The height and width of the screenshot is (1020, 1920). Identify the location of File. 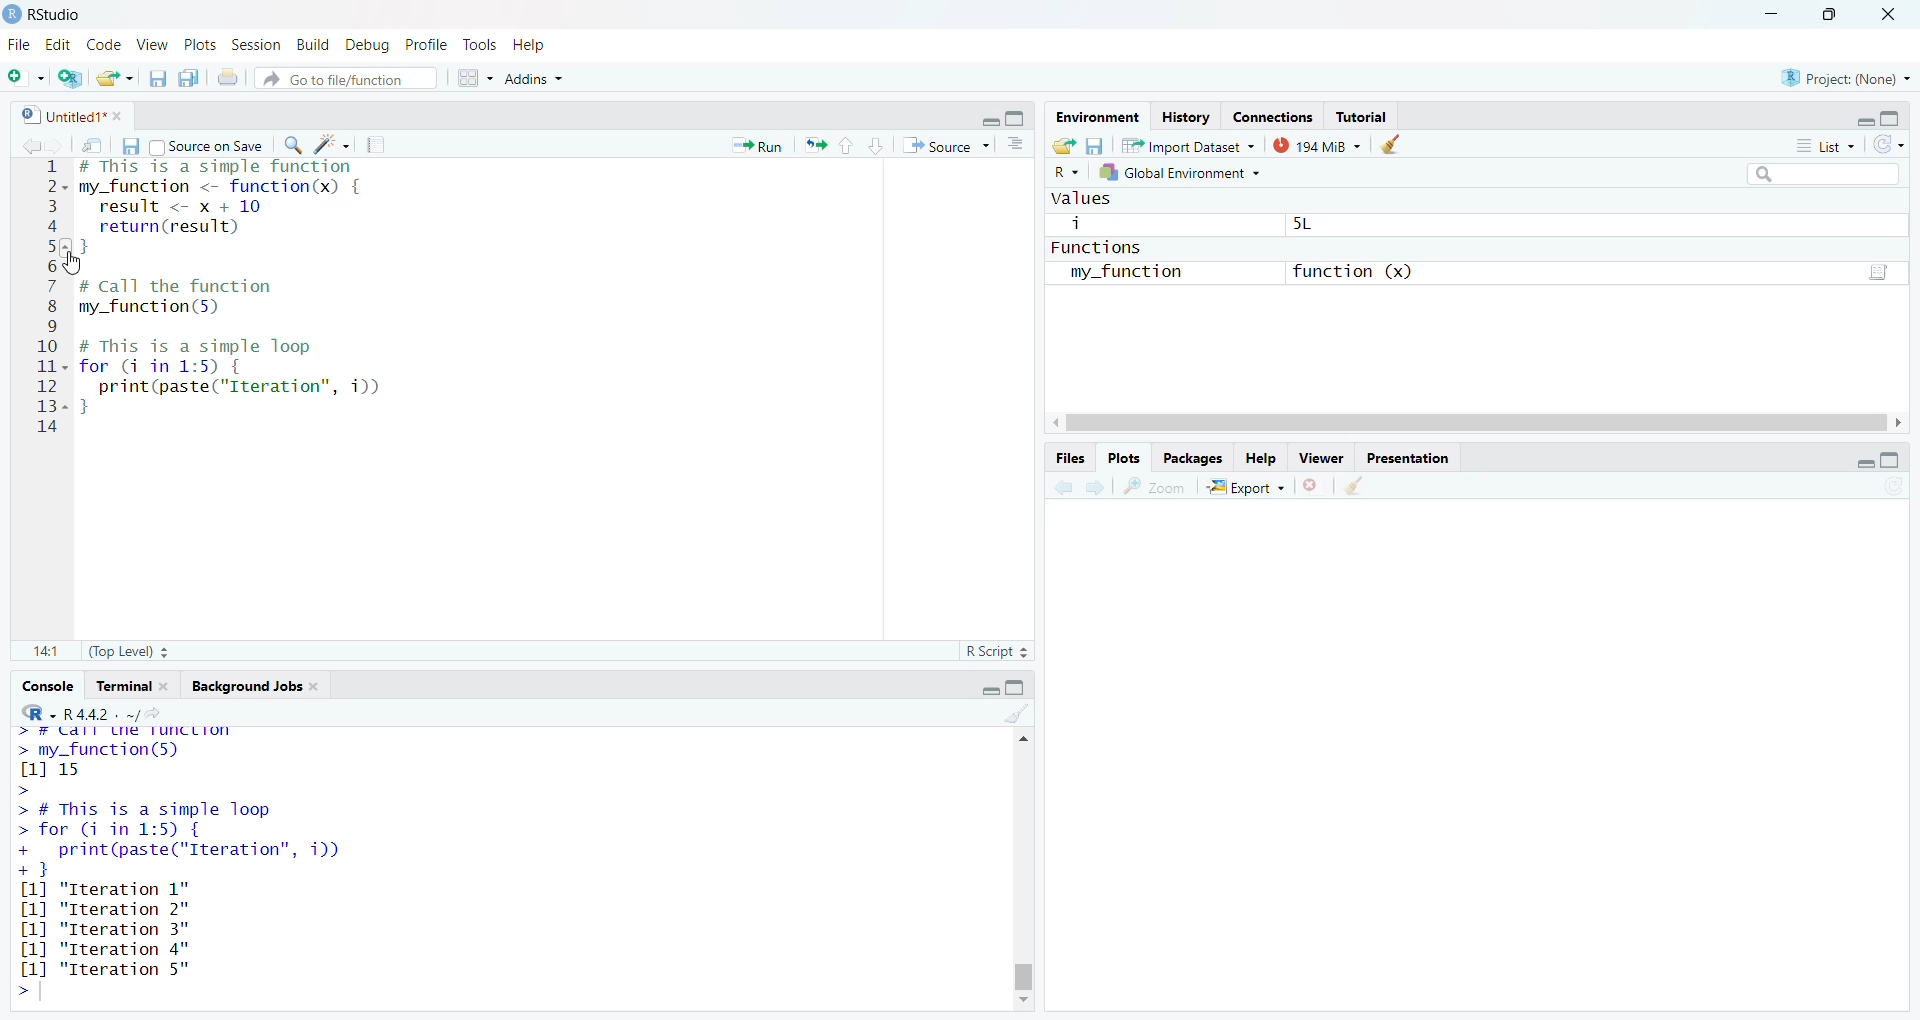
(19, 44).